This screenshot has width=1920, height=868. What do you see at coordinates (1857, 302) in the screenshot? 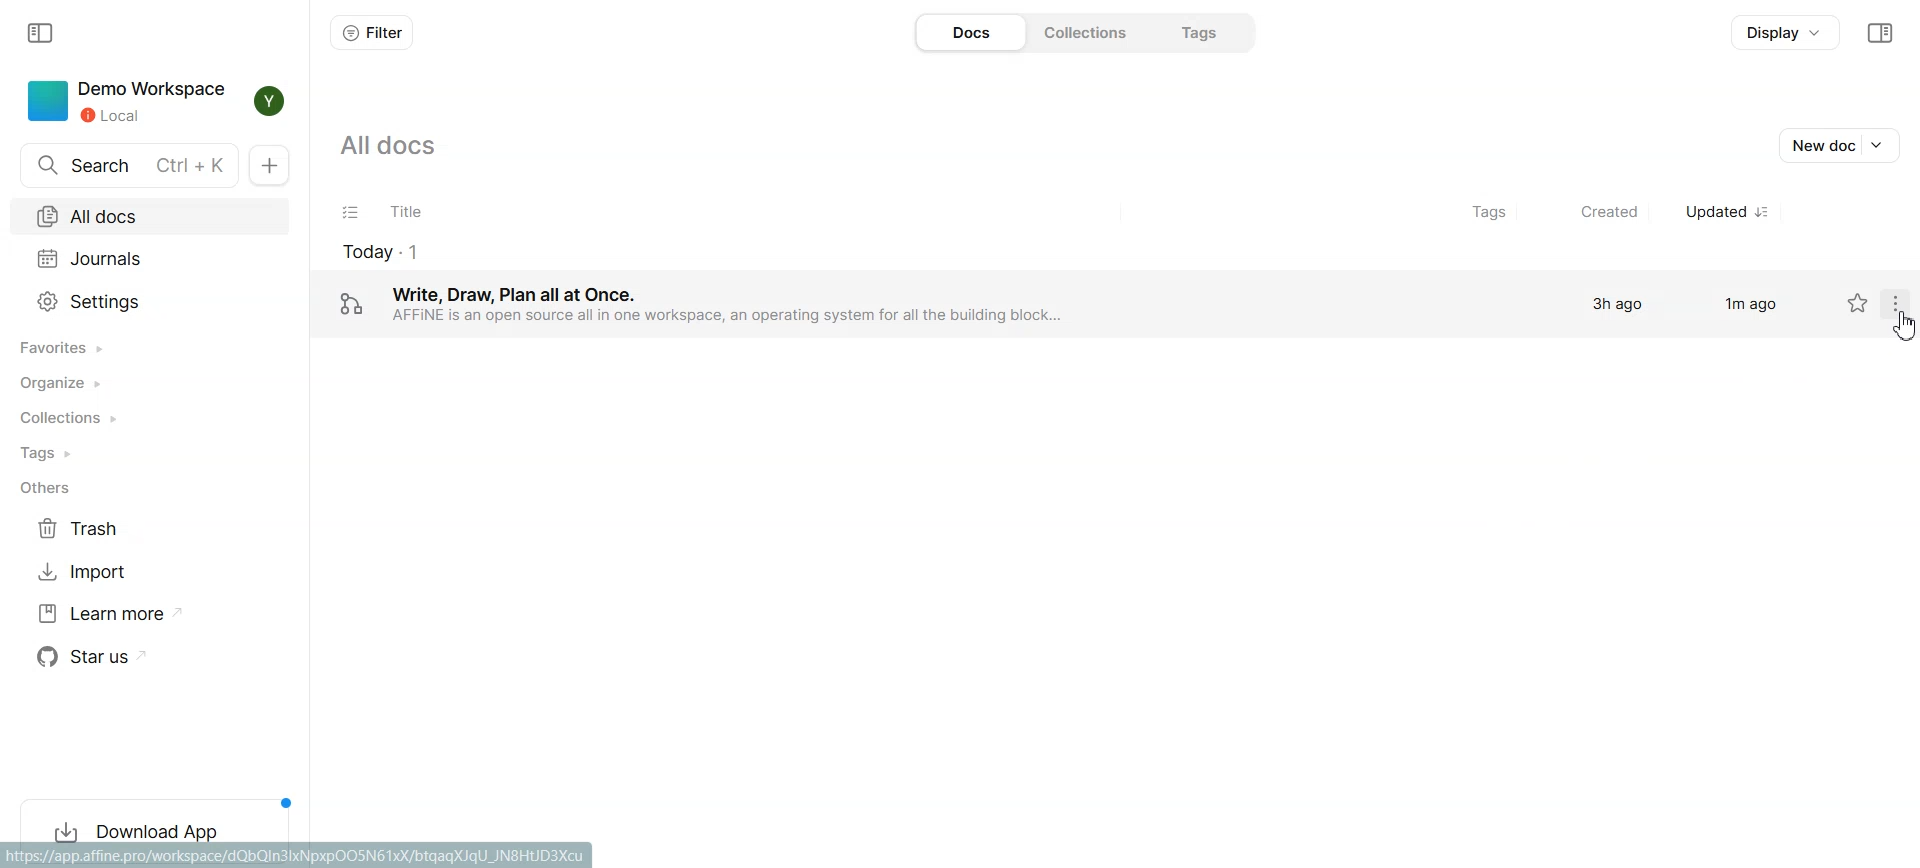
I see `Favorite` at bounding box center [1857, 302].